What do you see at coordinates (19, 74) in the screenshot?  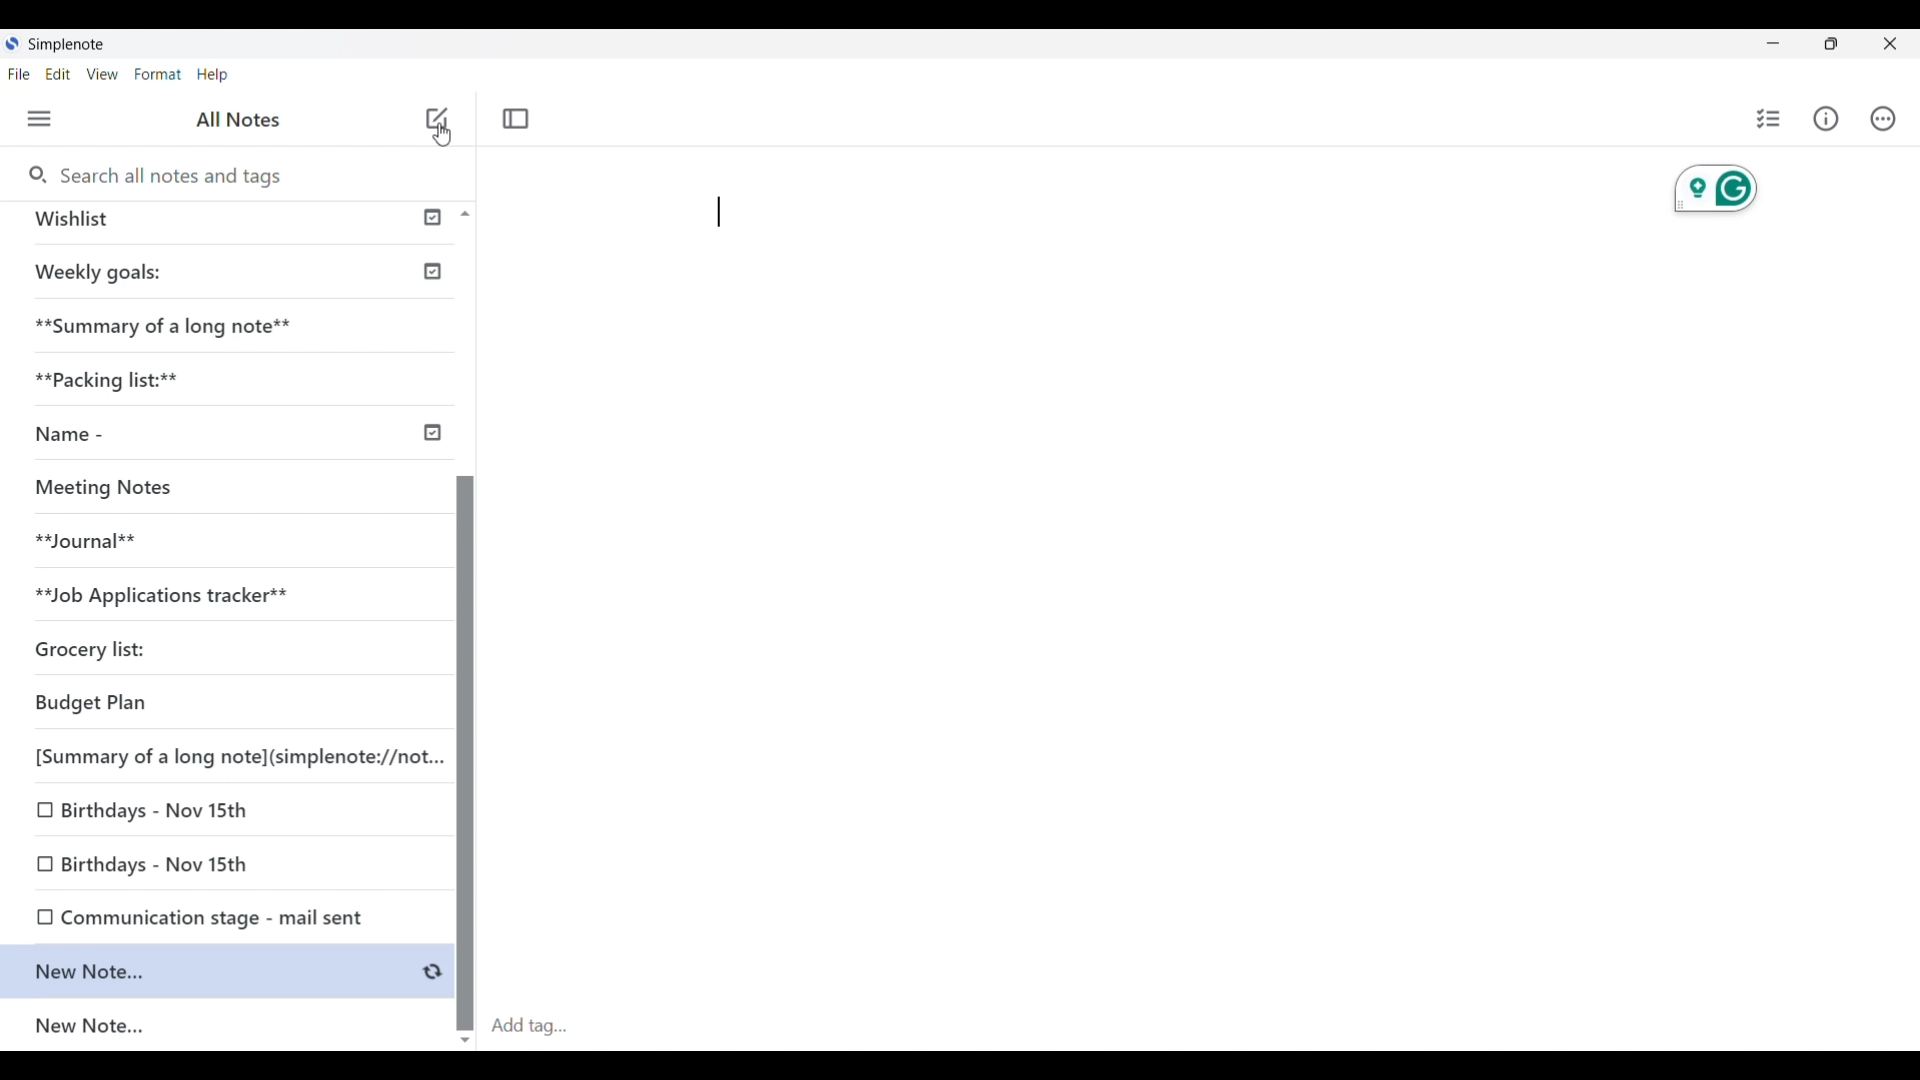 I see `File menu` at bounding box center [19, 74].